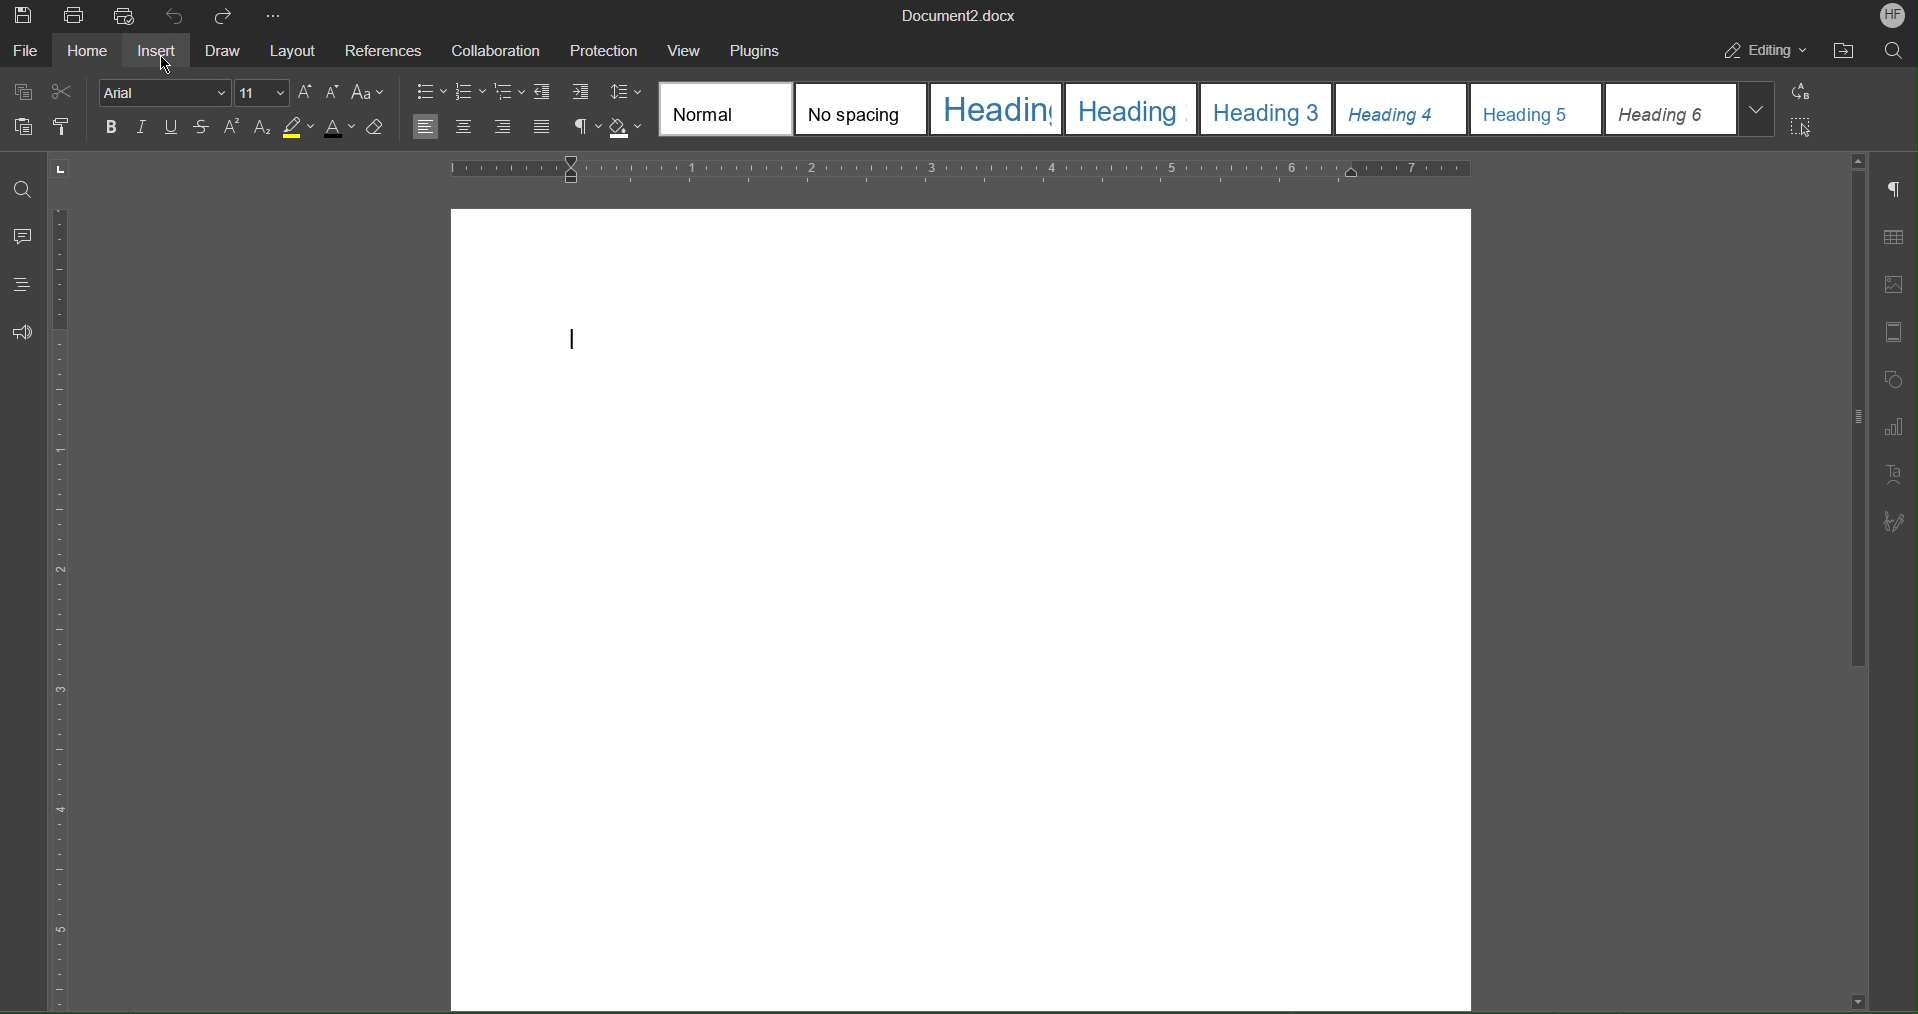 The width and height of the screenshot is (1918, 1014). I want to click on Search, so click(1894, 50).